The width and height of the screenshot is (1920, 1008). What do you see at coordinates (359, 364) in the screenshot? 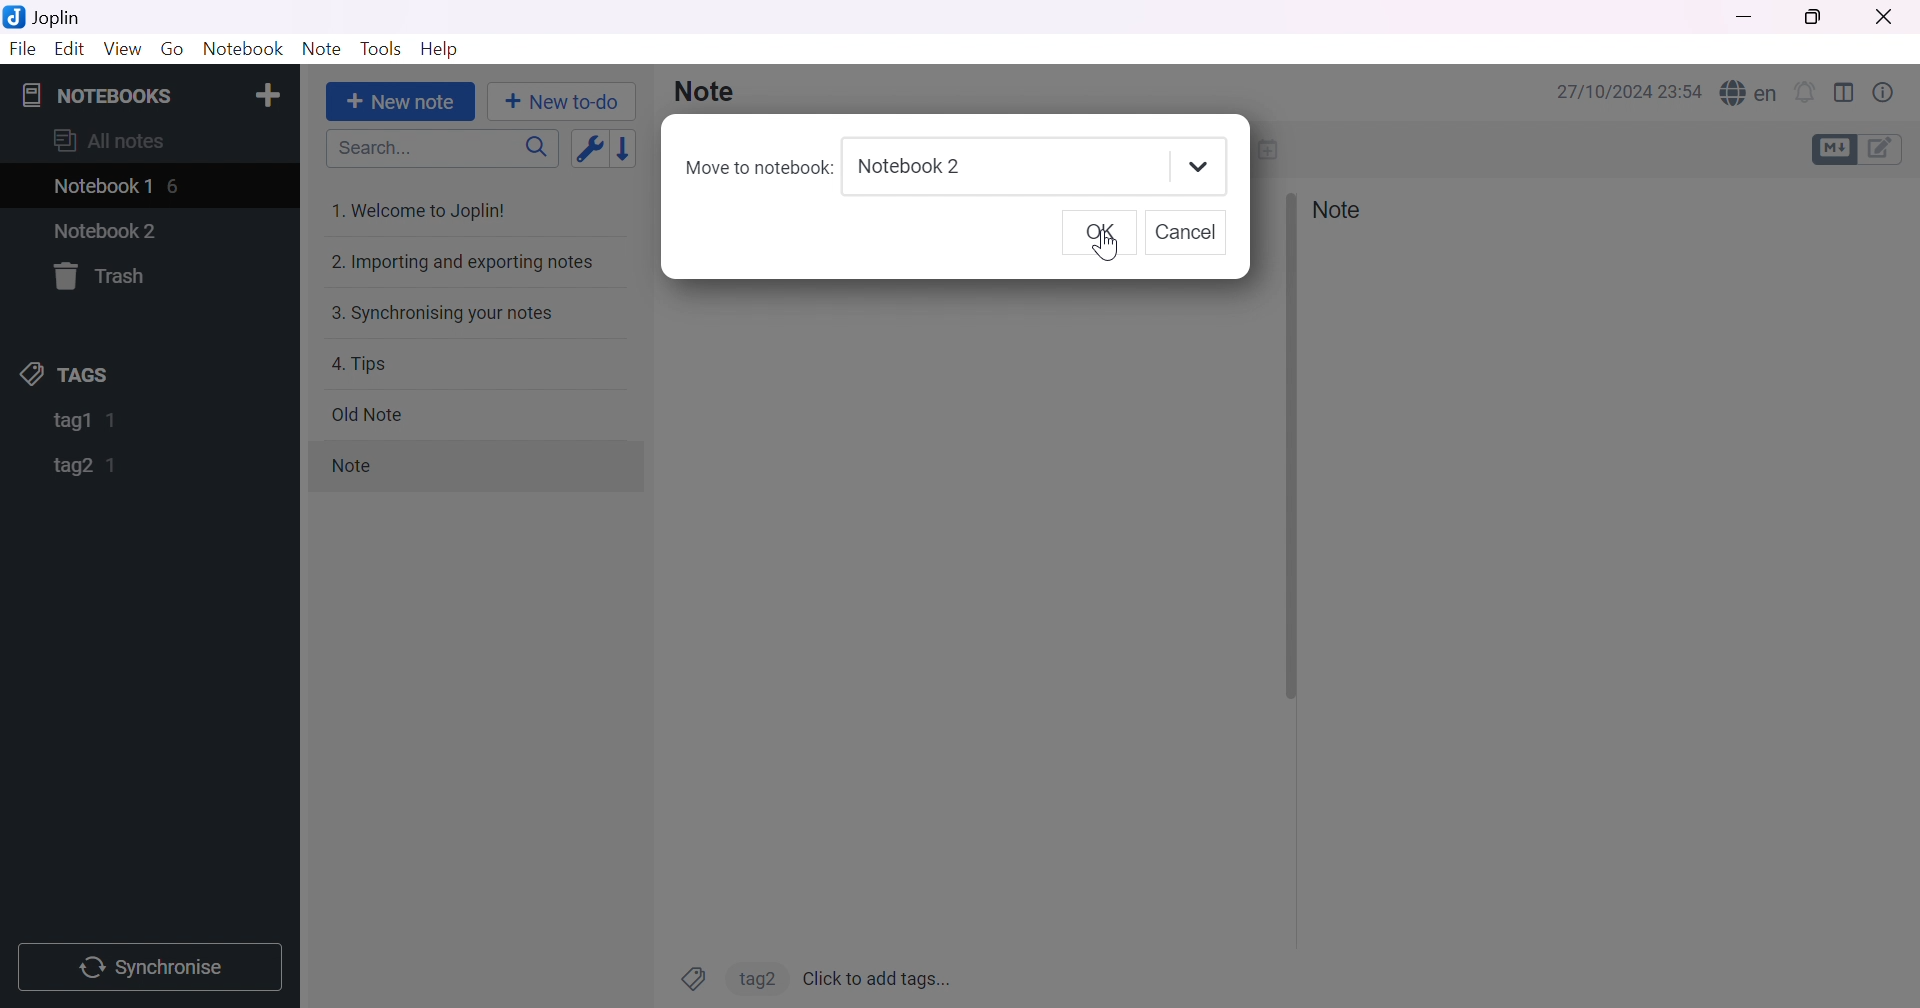
I see `4. Tips` at bounding box center [359, 364].